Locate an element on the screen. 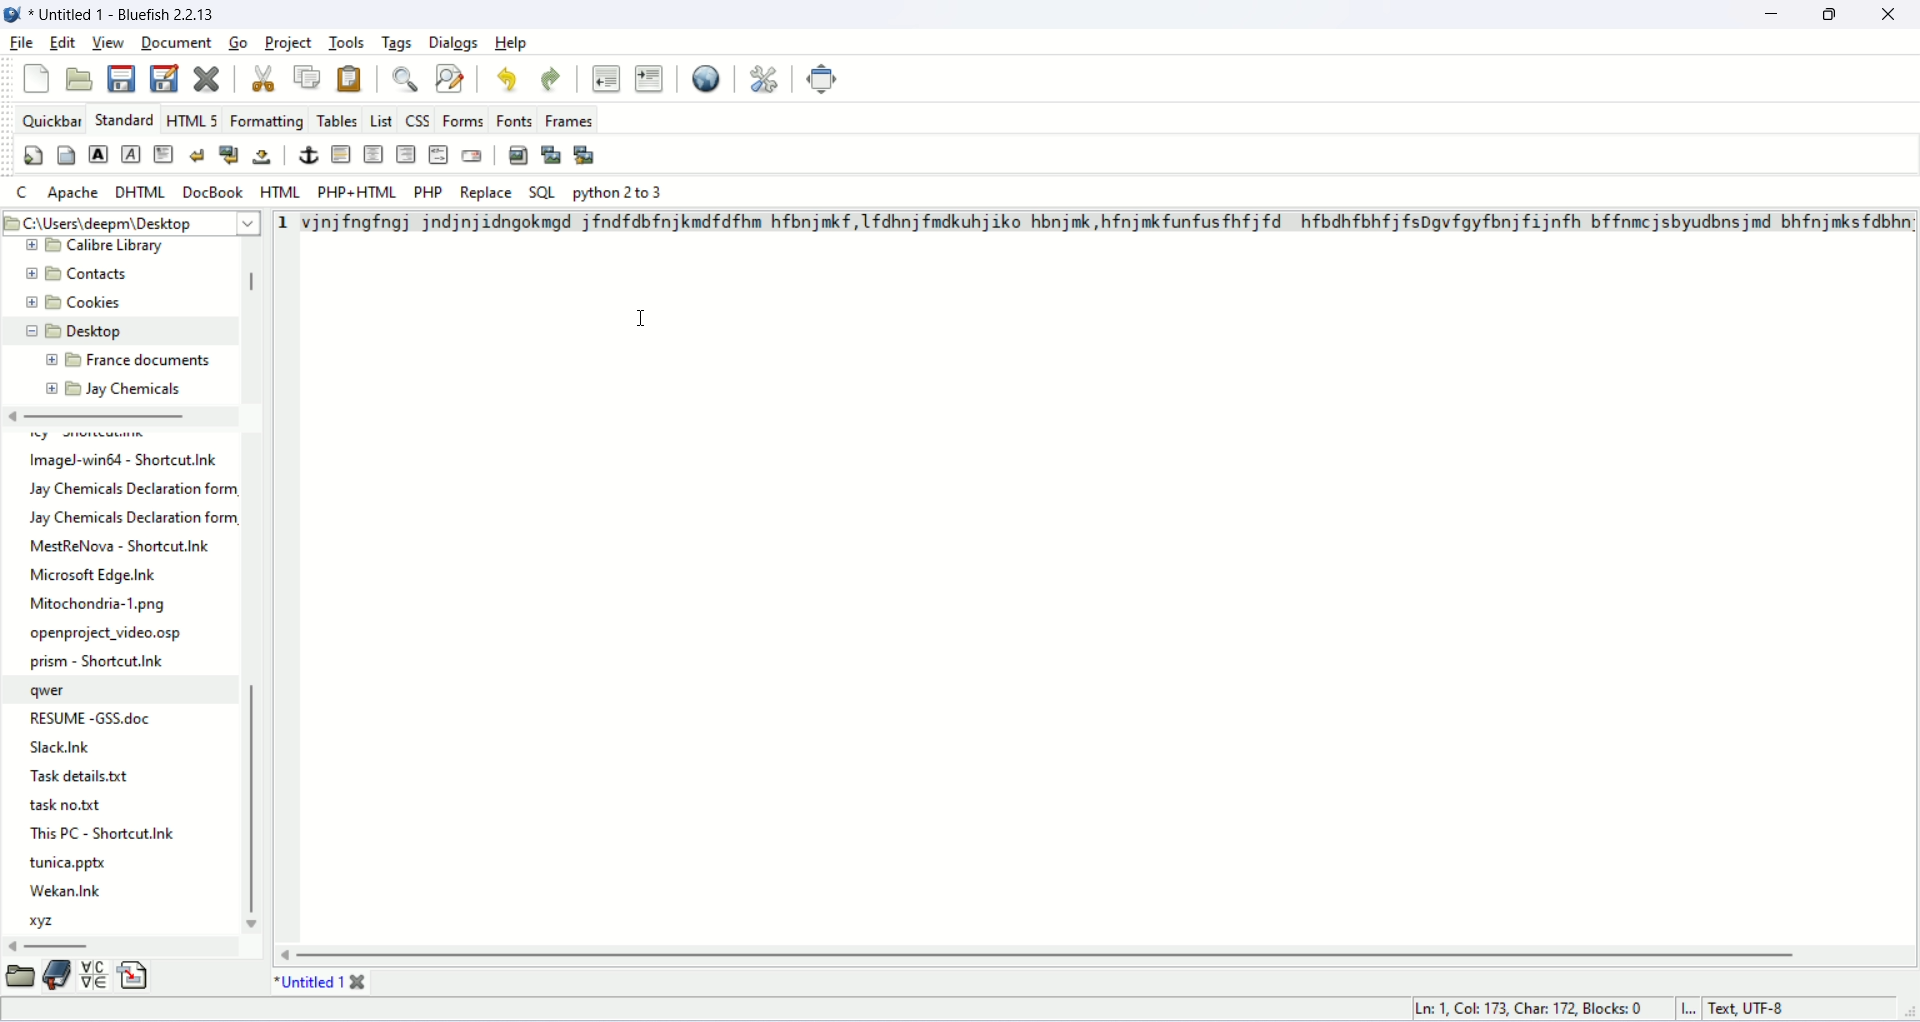 This screenshot has height=1022, width=1920. advance find and replace is located at coordinates (451, 78).